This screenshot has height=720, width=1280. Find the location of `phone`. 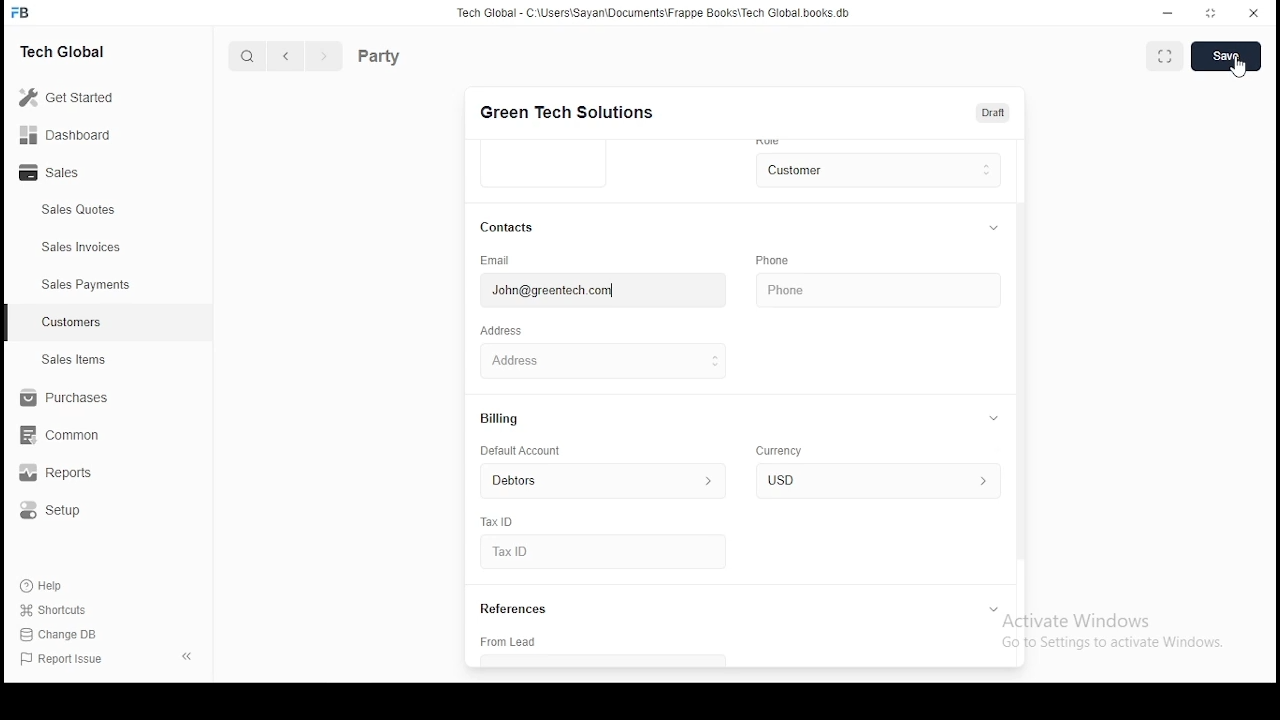

phone is located at coordinates (777, 258).